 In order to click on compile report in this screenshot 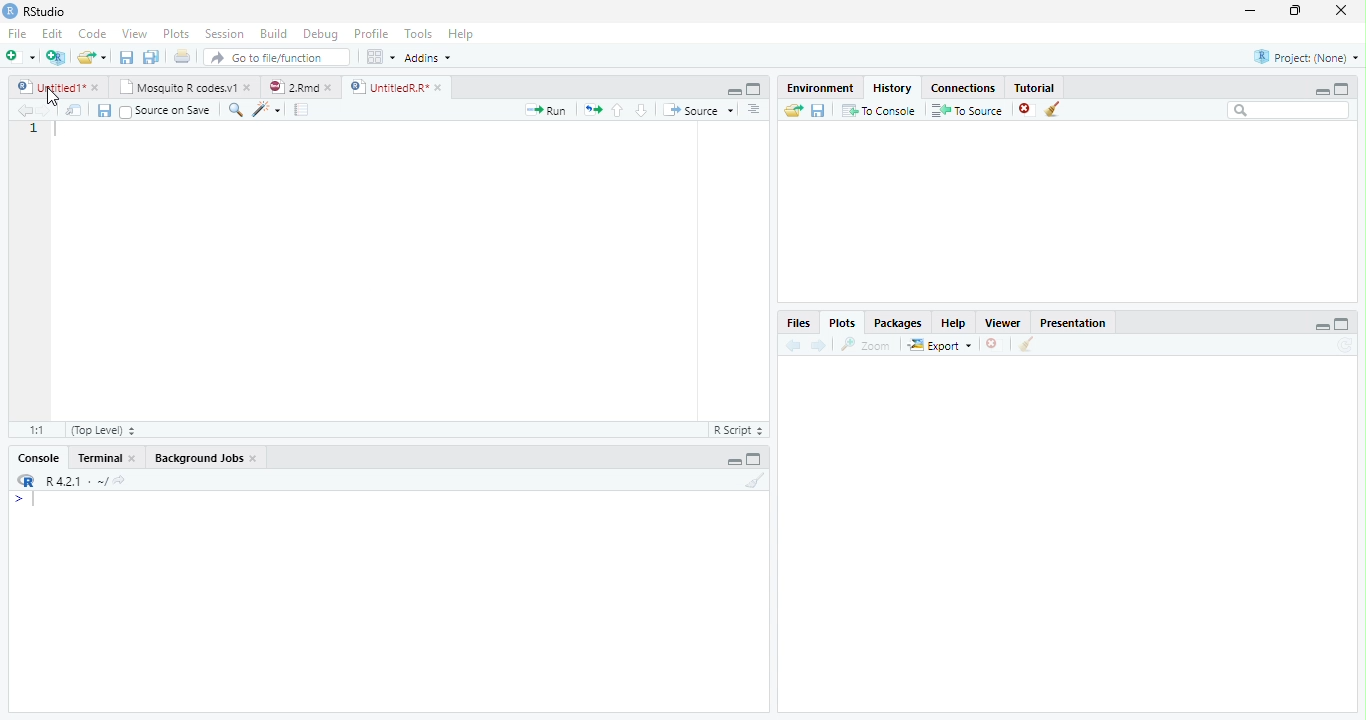, I will do `click(302, 111)`.